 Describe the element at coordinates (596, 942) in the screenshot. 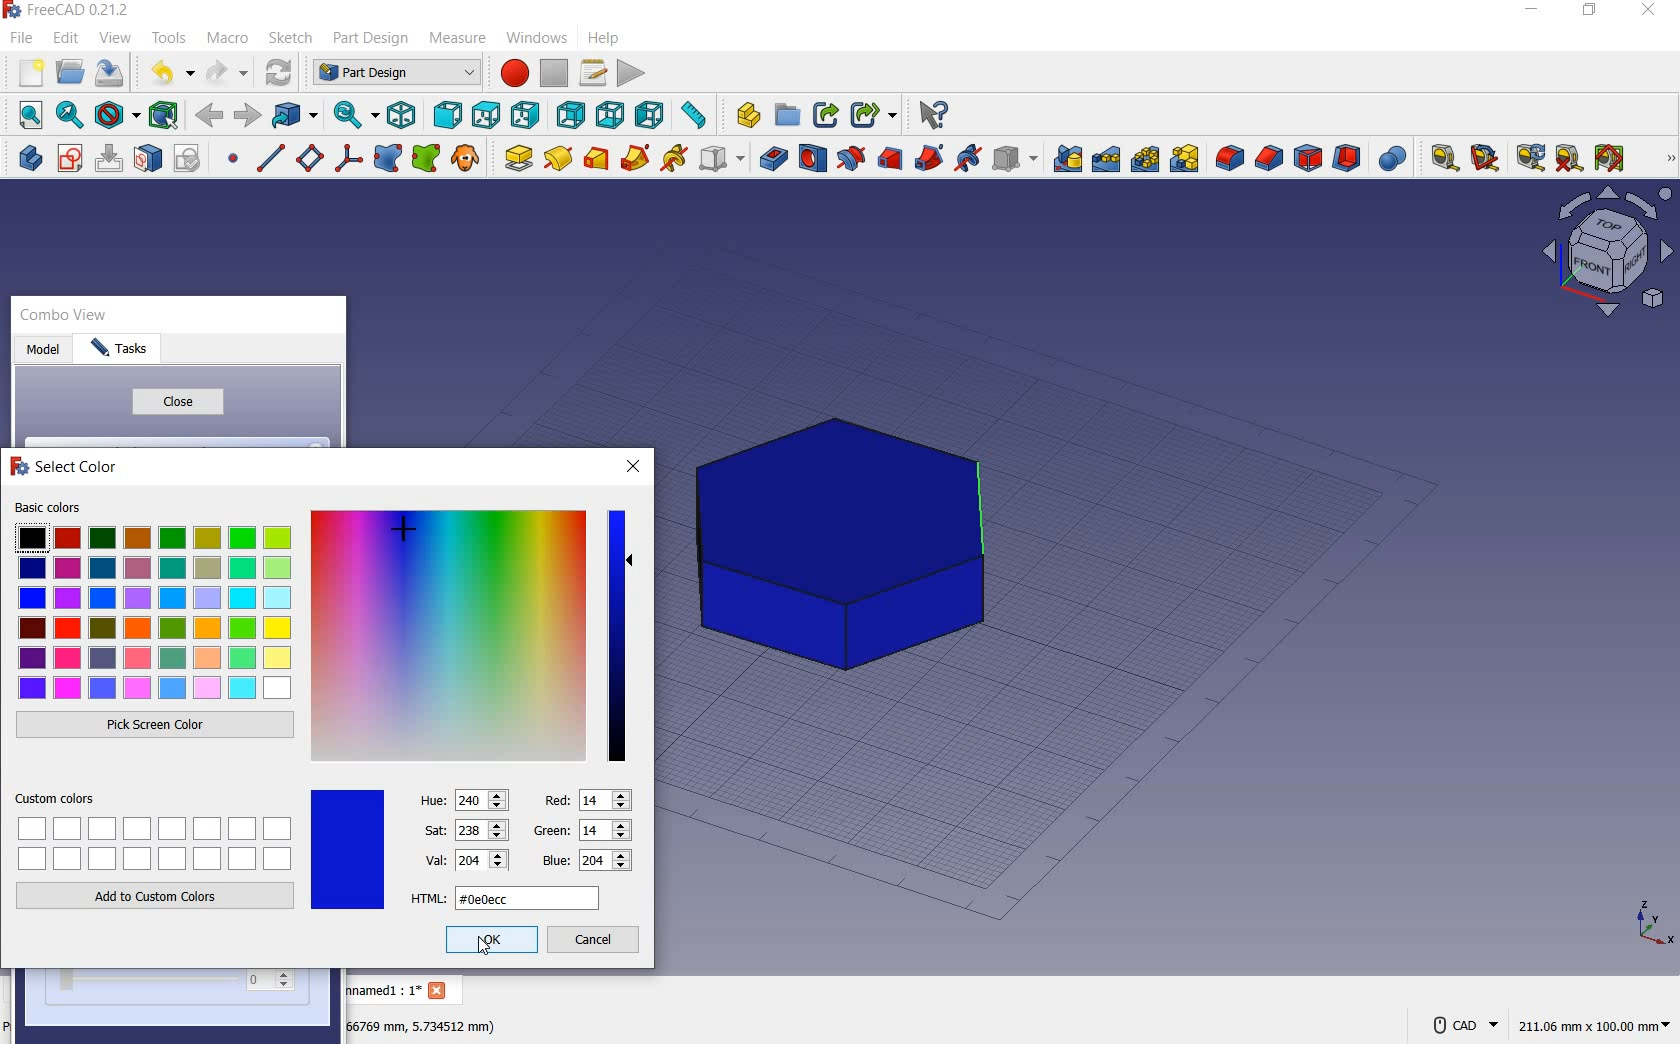

I see `cancel` at that location.